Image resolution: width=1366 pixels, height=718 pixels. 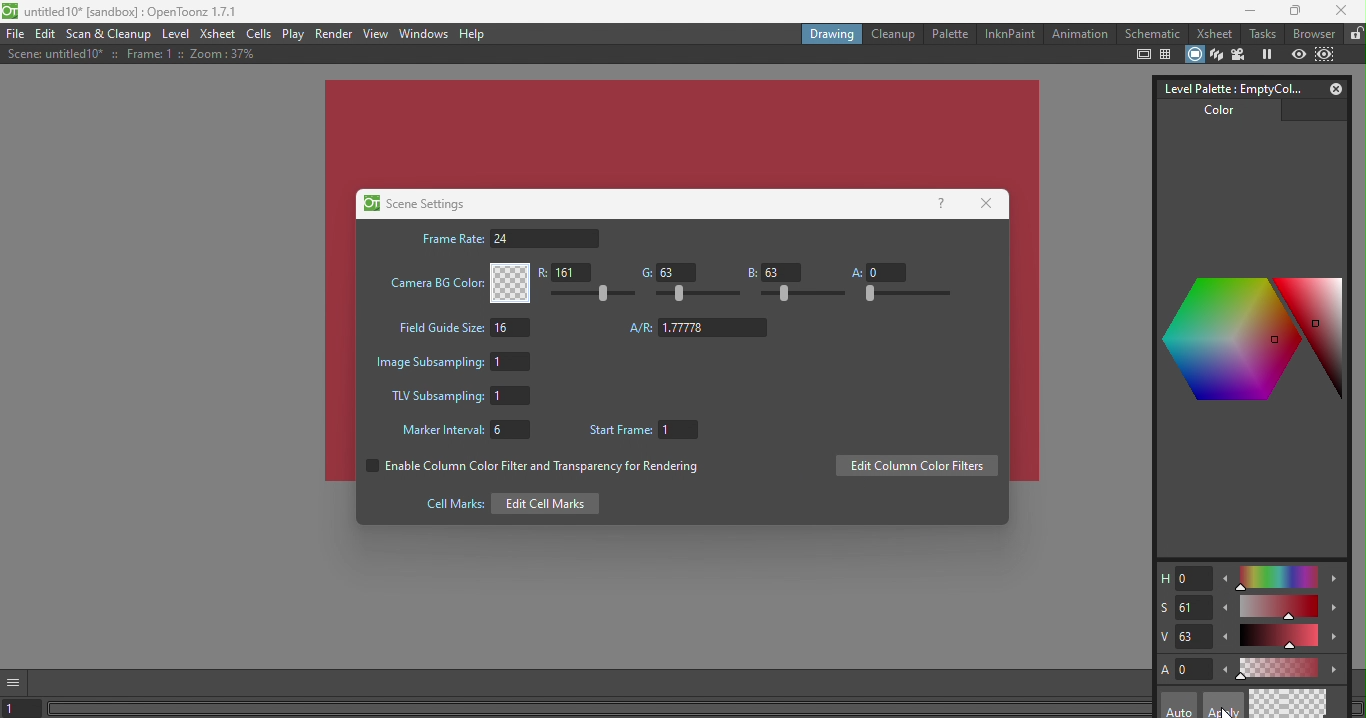 What do you see at coordinates (460, 397) in the screenshot?
I see `TLV Subsampling` at bounding box center [460, 397].